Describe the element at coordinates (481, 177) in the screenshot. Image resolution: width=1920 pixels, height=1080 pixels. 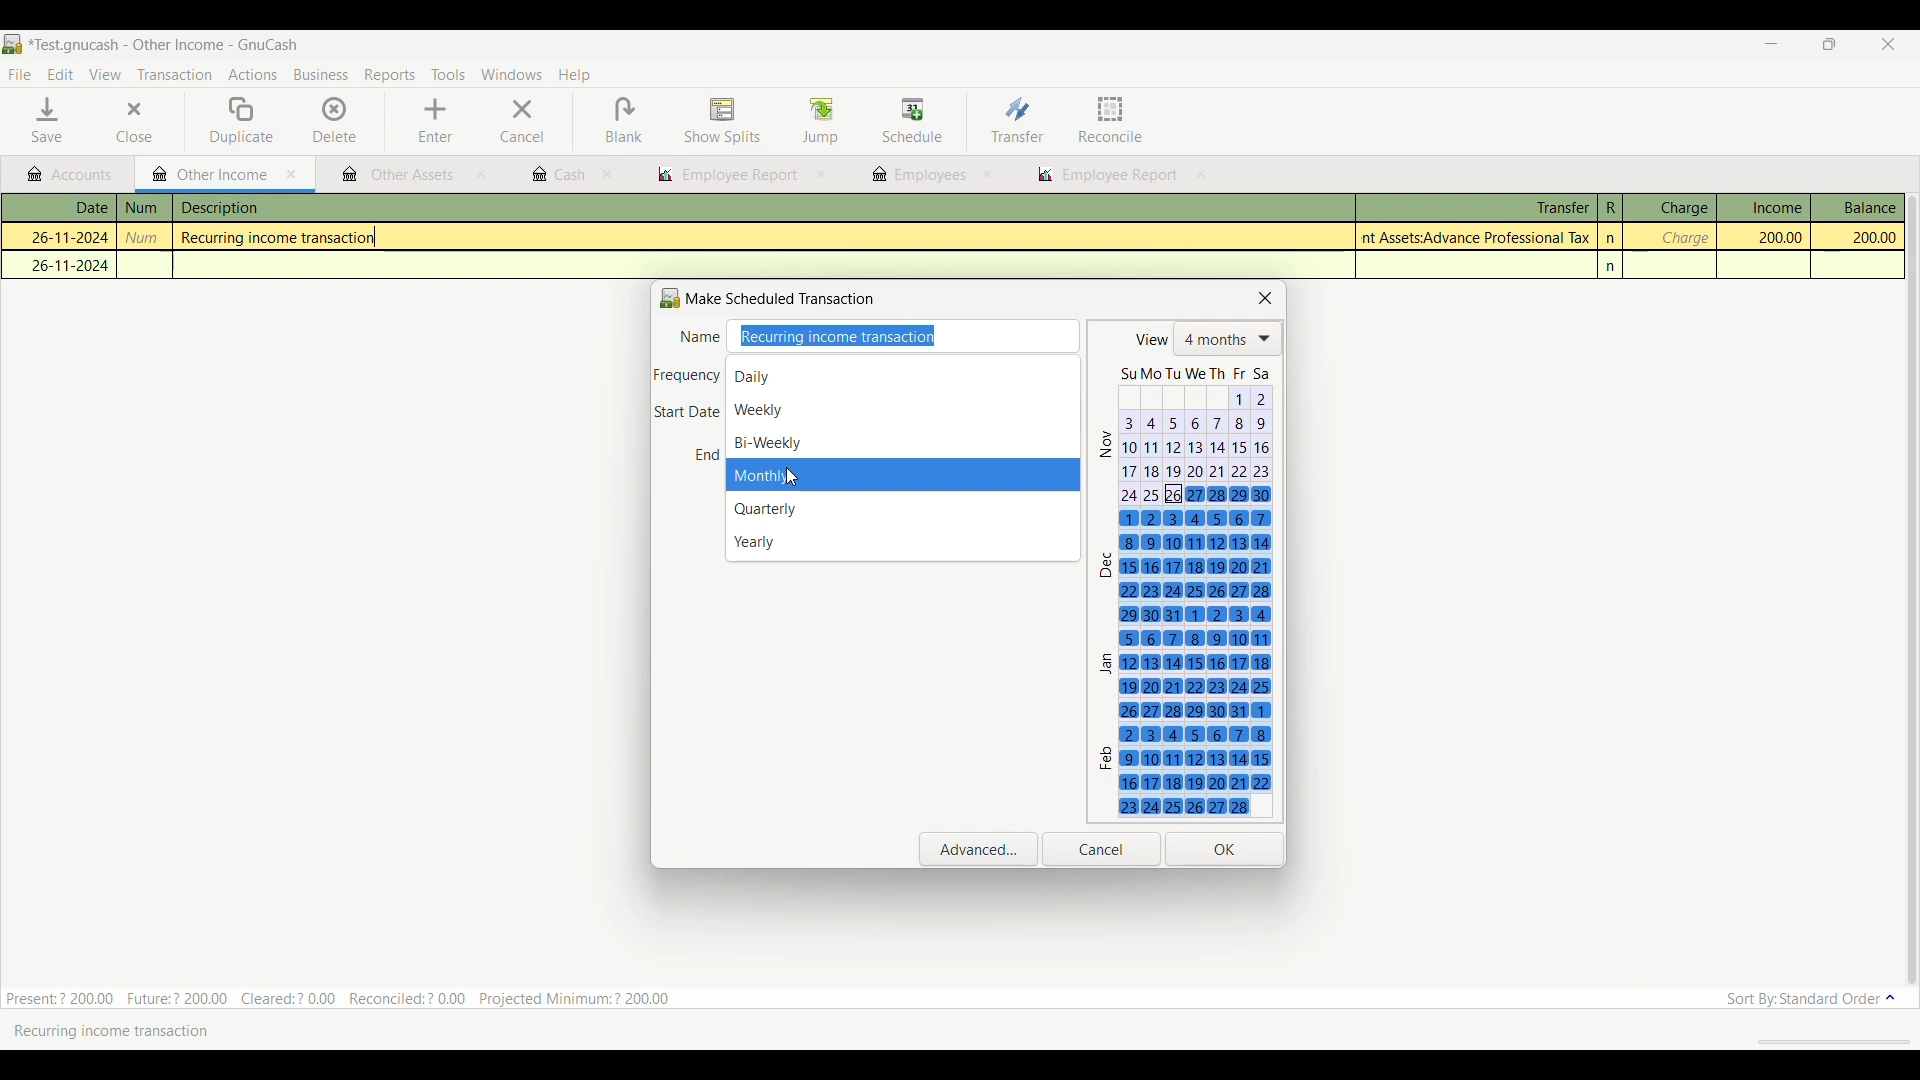
I see `close` at that location.